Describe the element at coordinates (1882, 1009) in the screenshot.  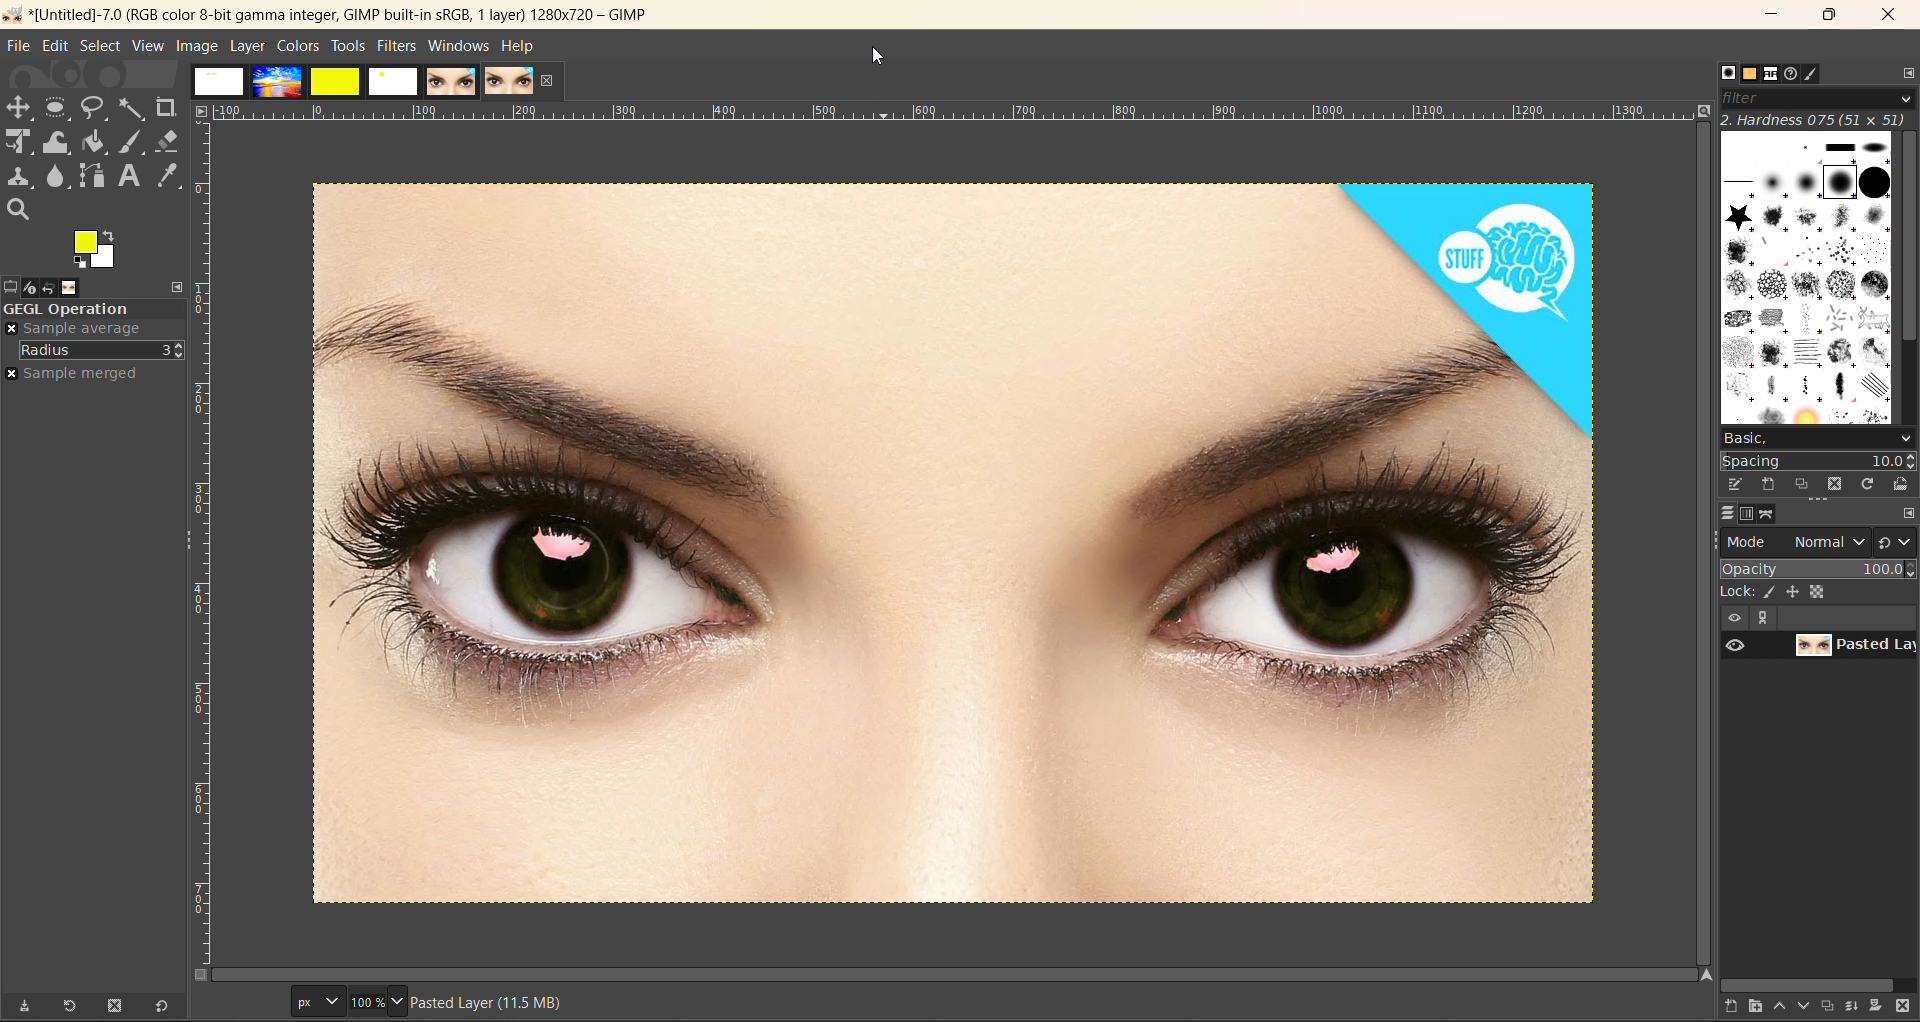
I see `add a mask` at that location.